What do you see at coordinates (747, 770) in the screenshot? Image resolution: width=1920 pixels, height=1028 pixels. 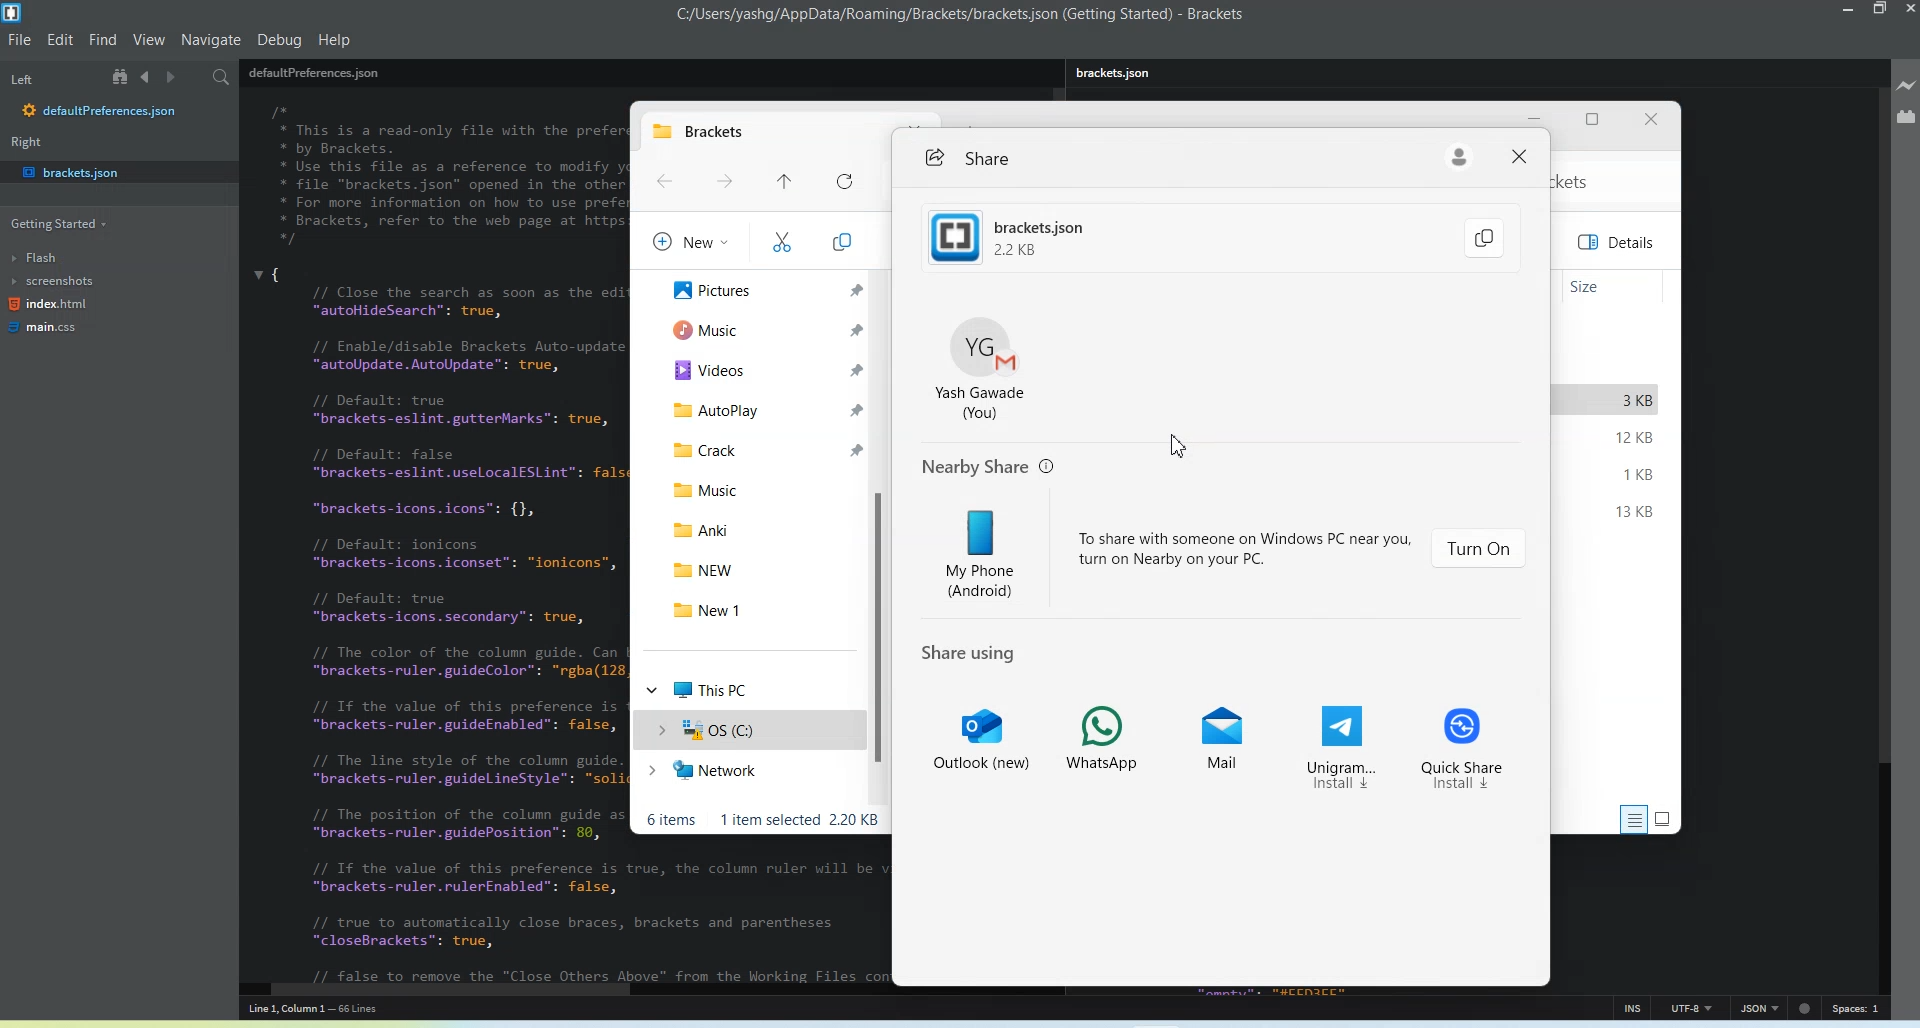 I see `Network` at bounding box center [747, 770].